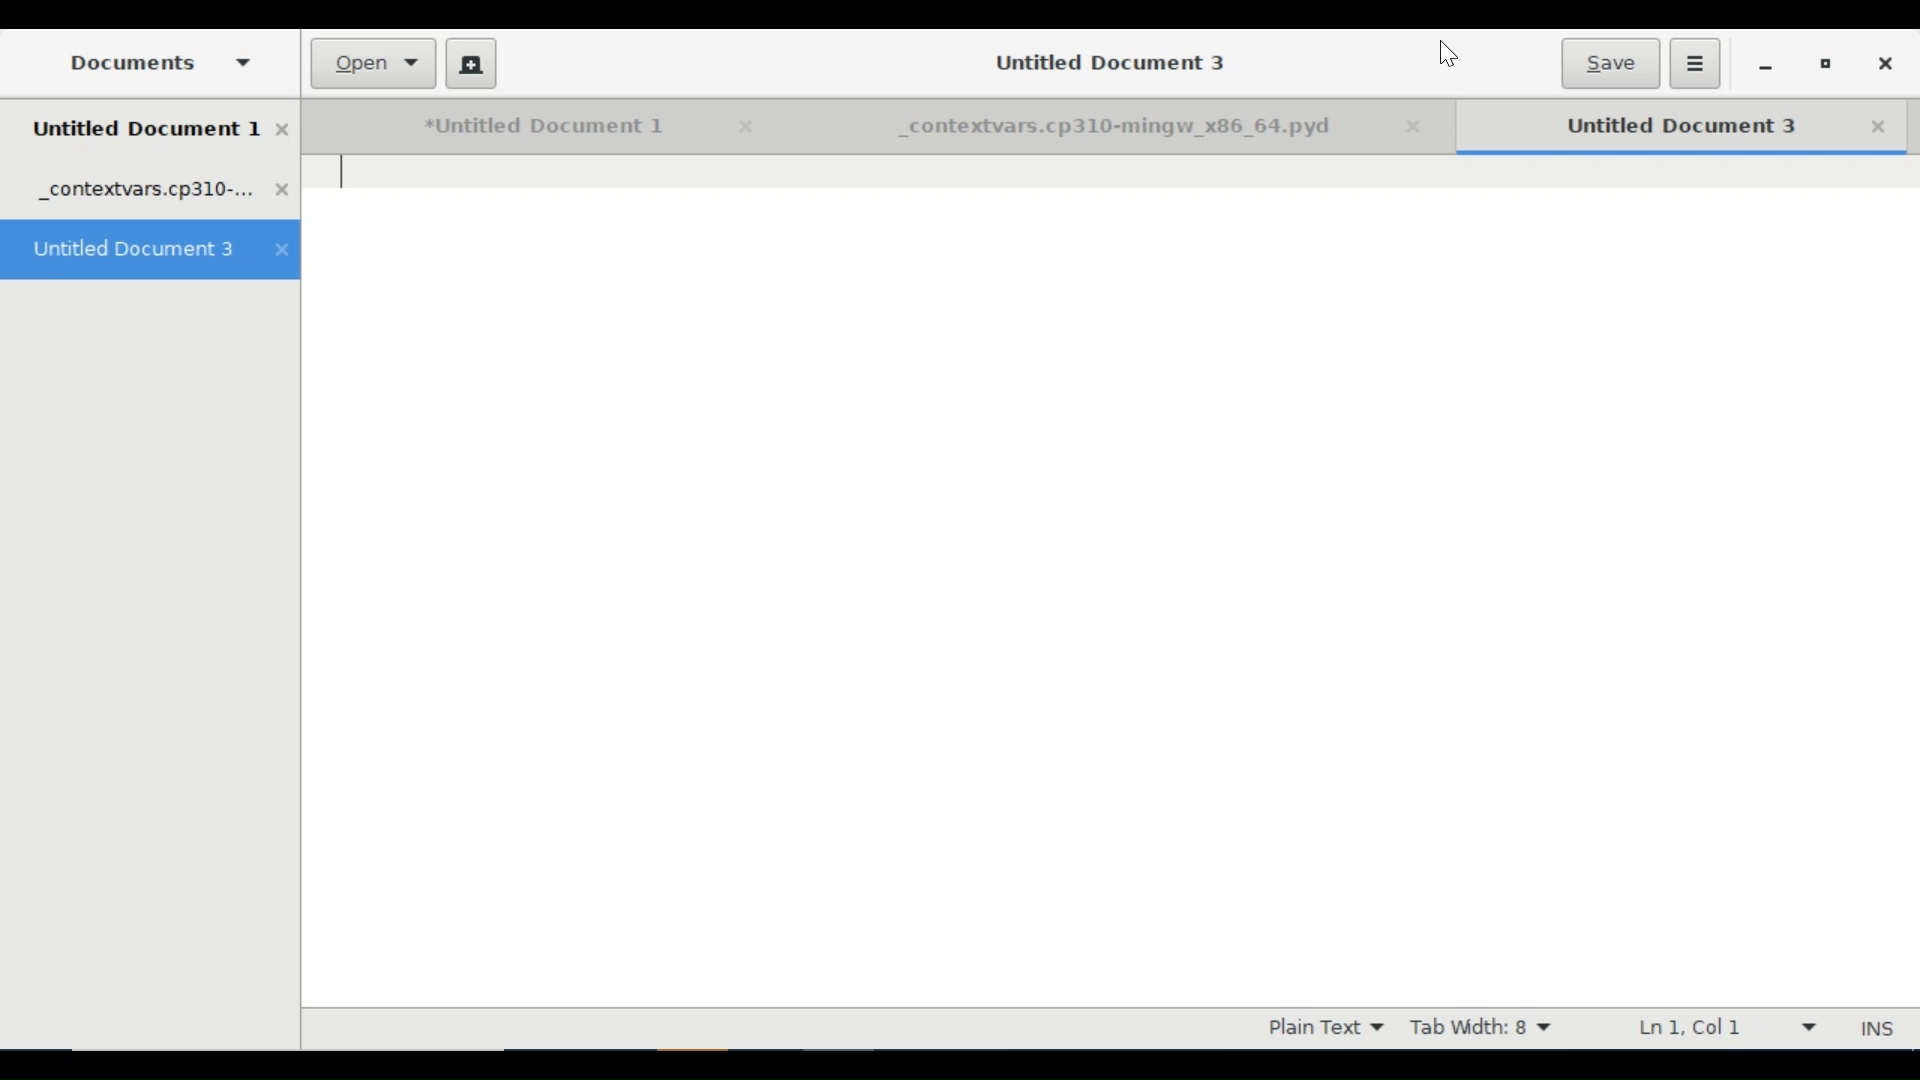  What do you see at coordinates (1487, 1028) in the screenshot?
I see `Tab Width` at bounding box center [1487, 1028].